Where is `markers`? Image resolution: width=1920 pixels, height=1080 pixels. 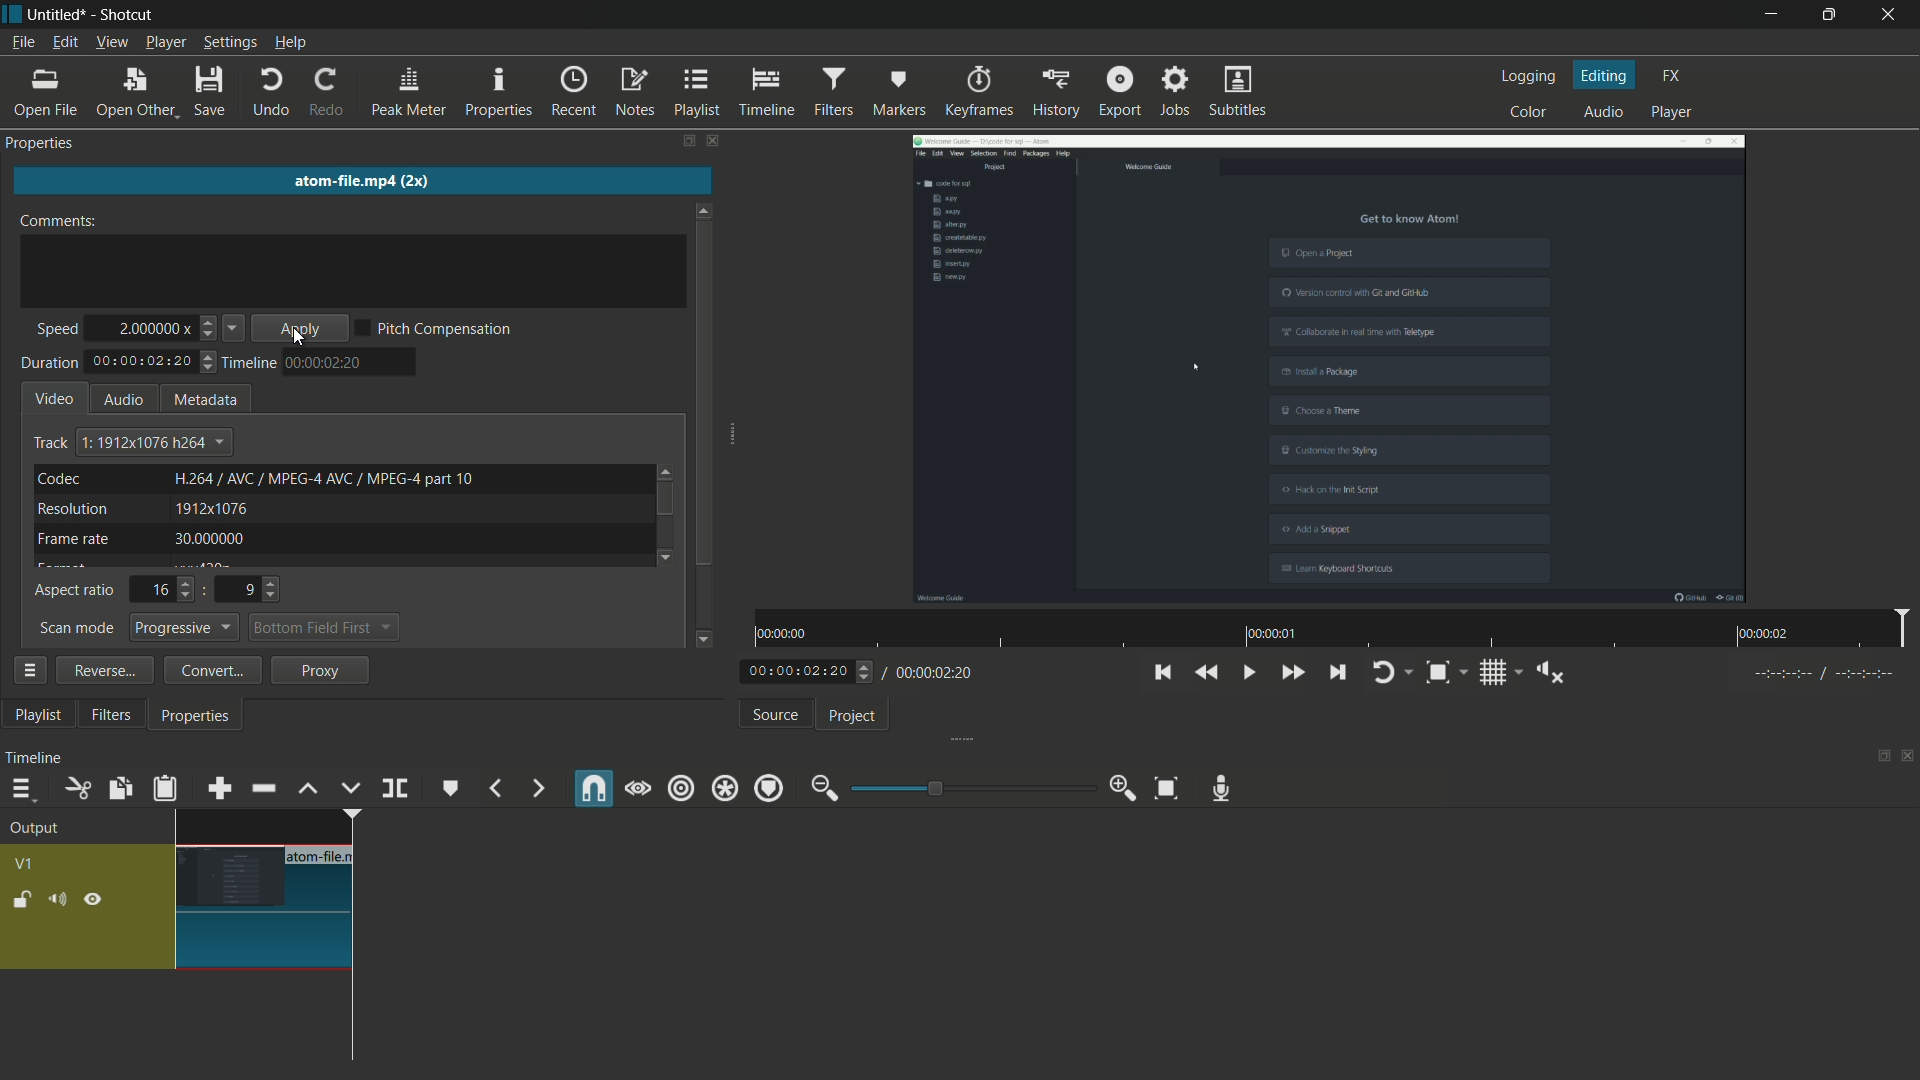
markers is located at coordinates (901, 93).